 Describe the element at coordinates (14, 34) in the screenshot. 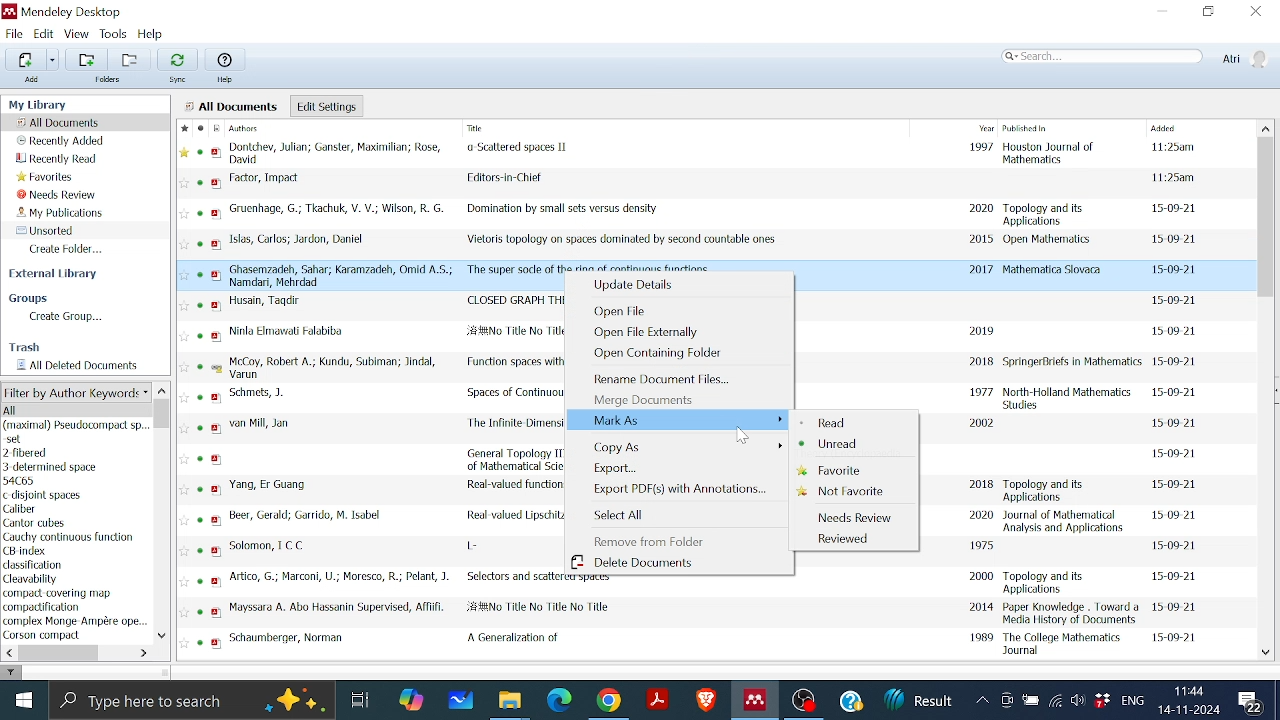

I see `File` at that location.